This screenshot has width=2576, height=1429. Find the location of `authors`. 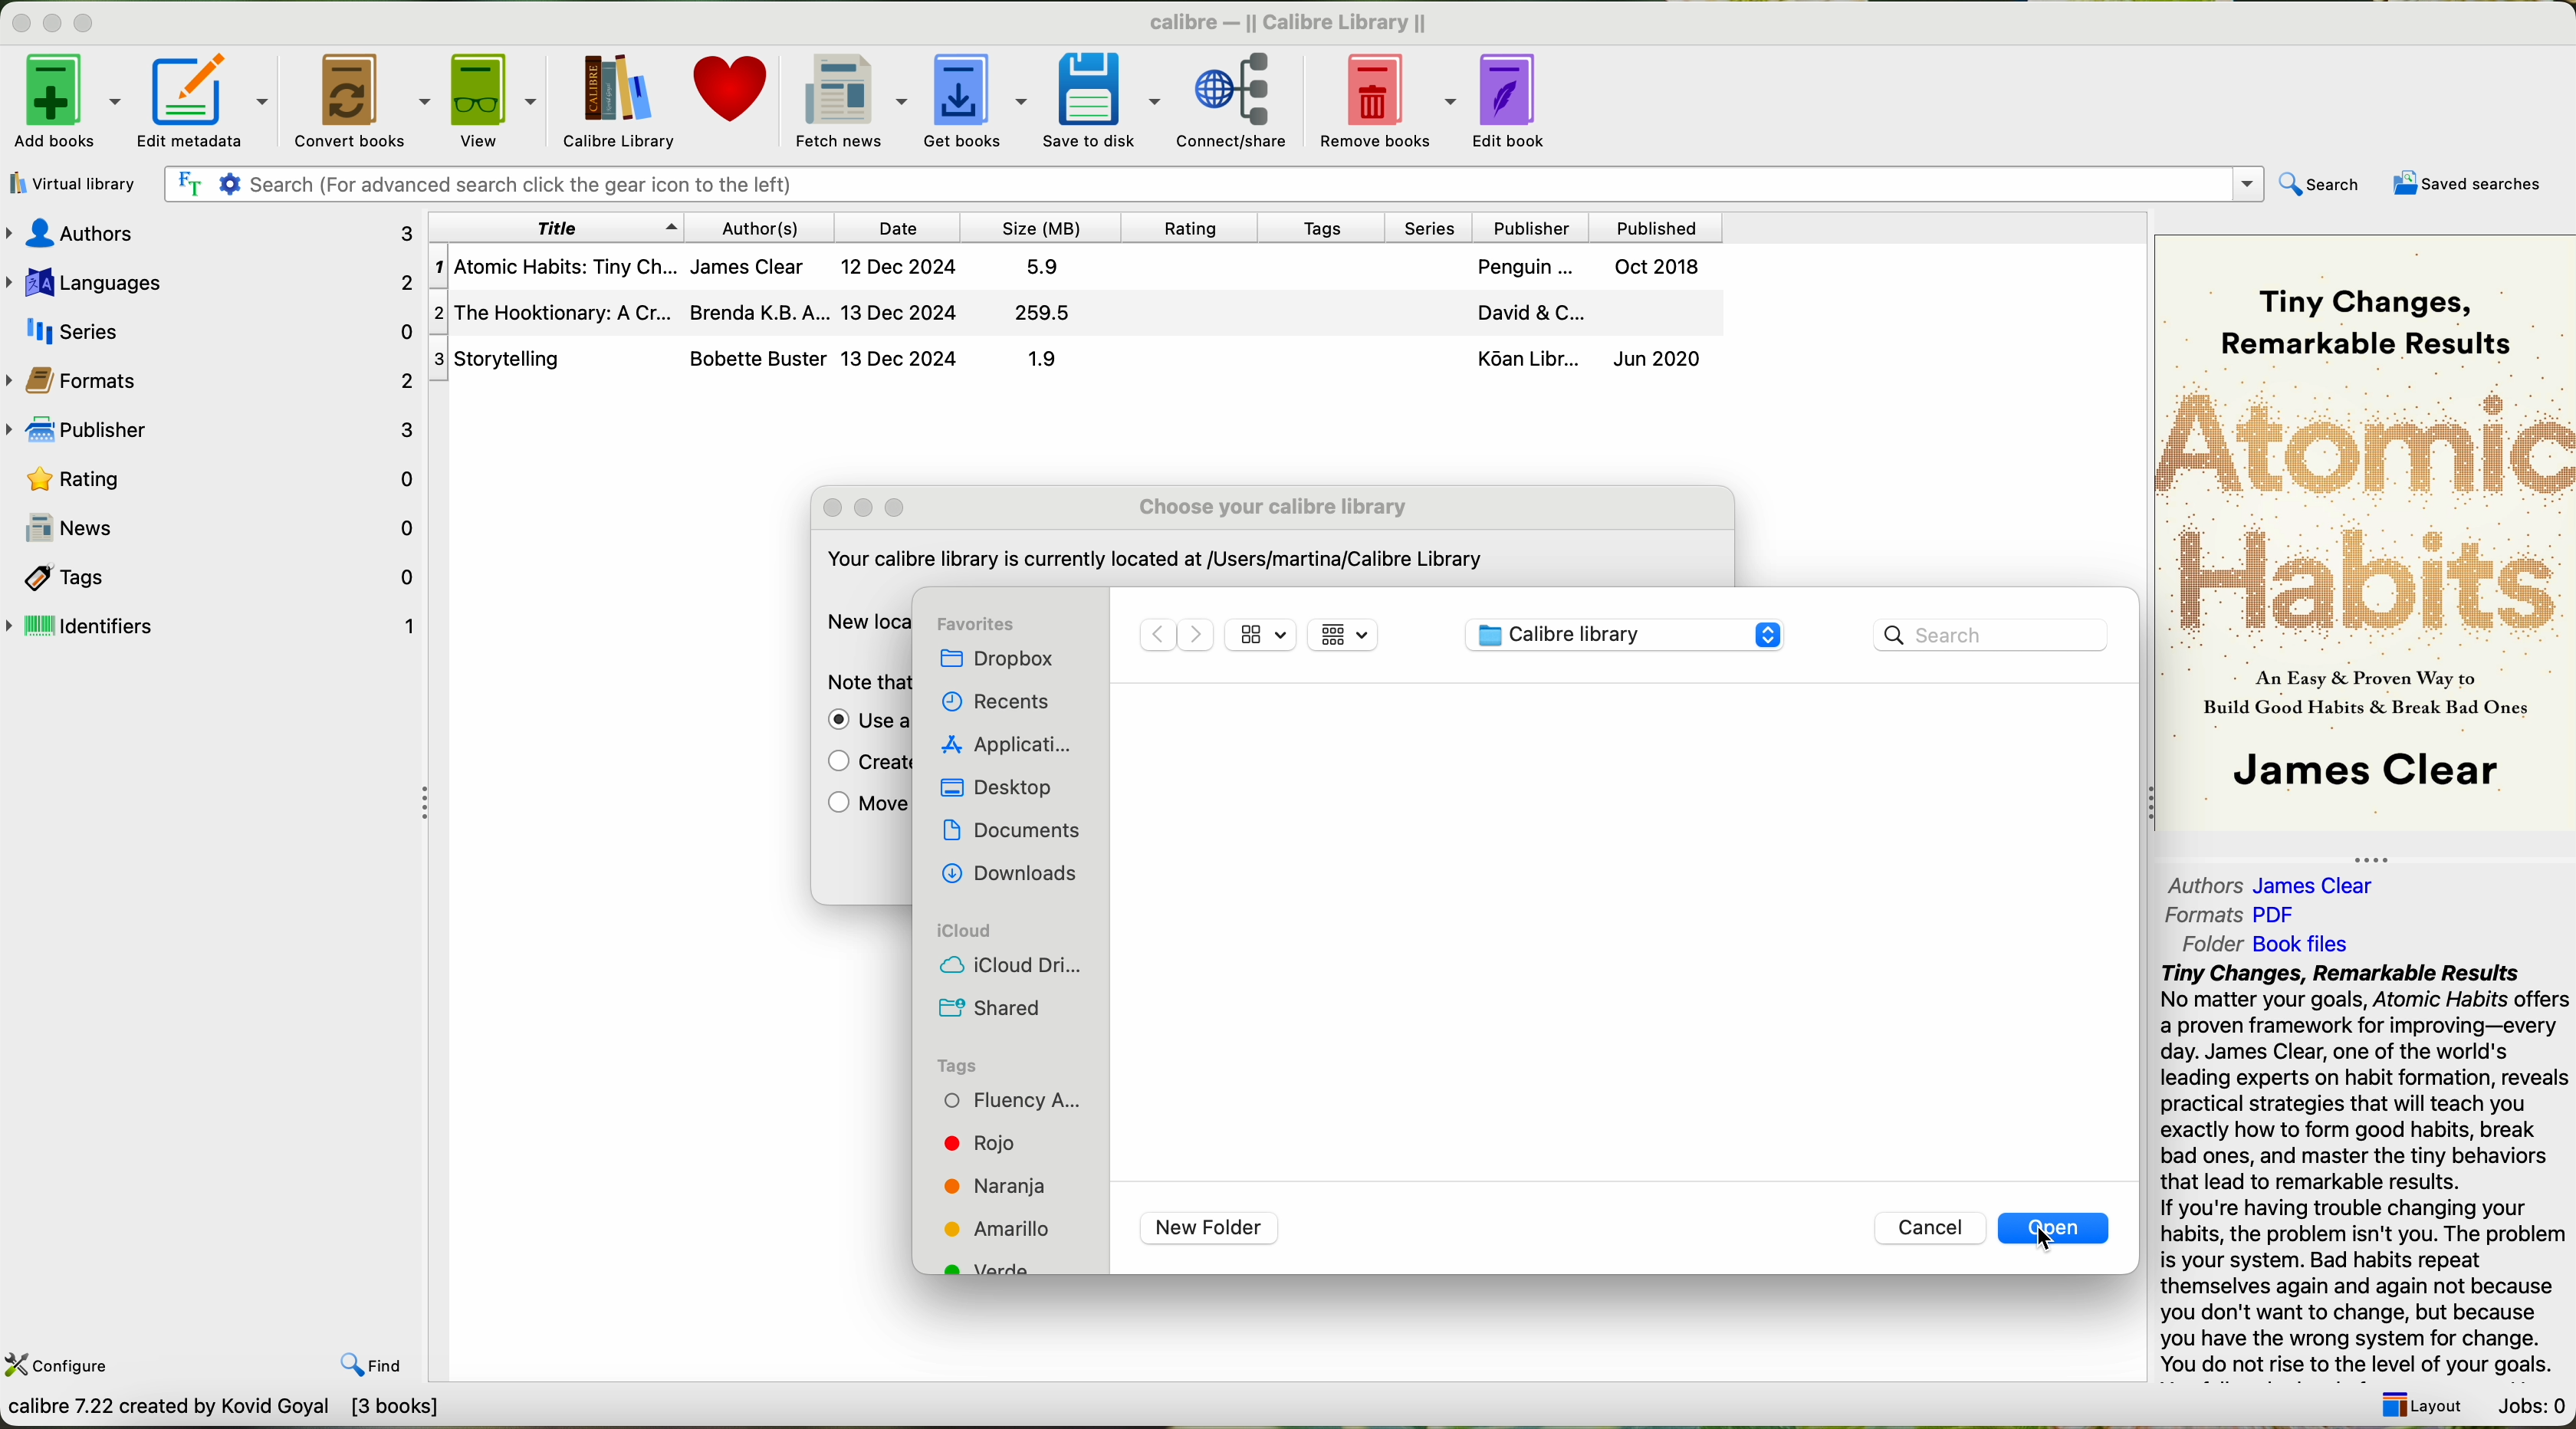

authors is located at coordinates (2197, 882).